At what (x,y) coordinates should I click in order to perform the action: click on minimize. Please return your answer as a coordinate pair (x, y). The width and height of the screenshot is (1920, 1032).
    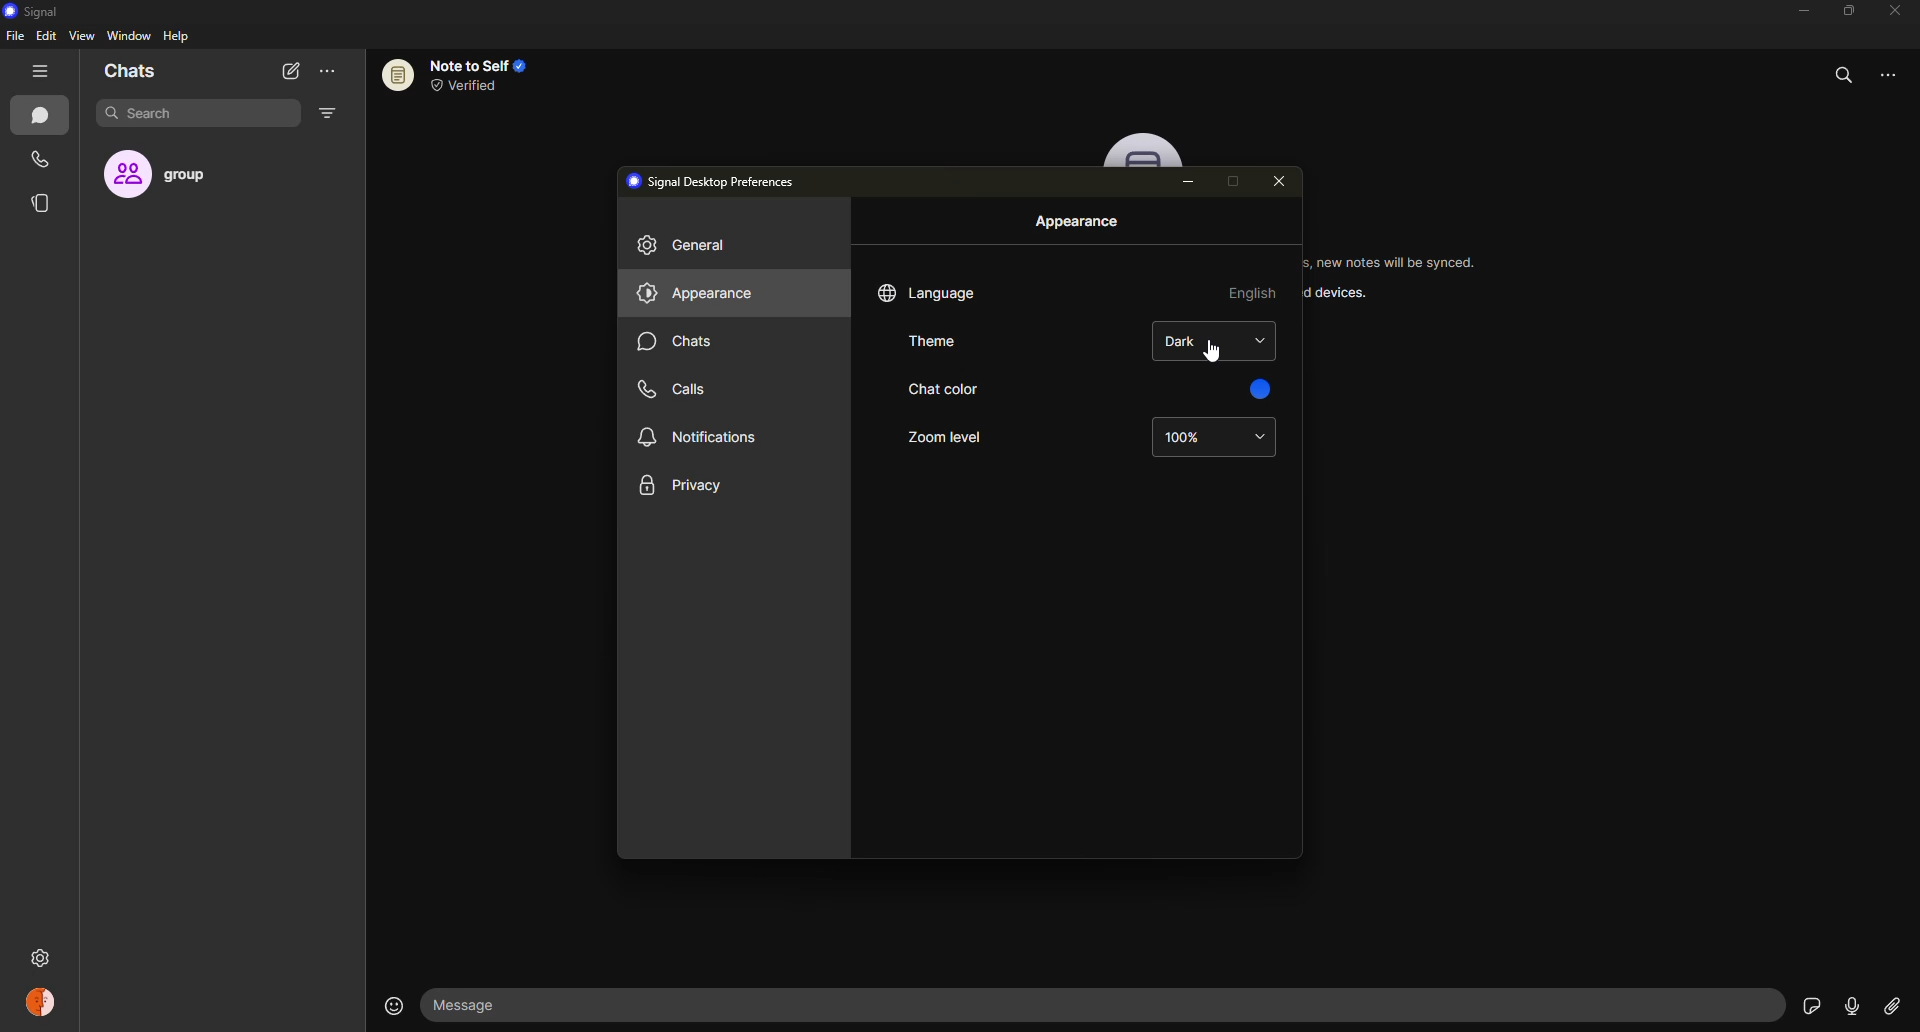
    Looking at the image, I should click on (1794, 13).